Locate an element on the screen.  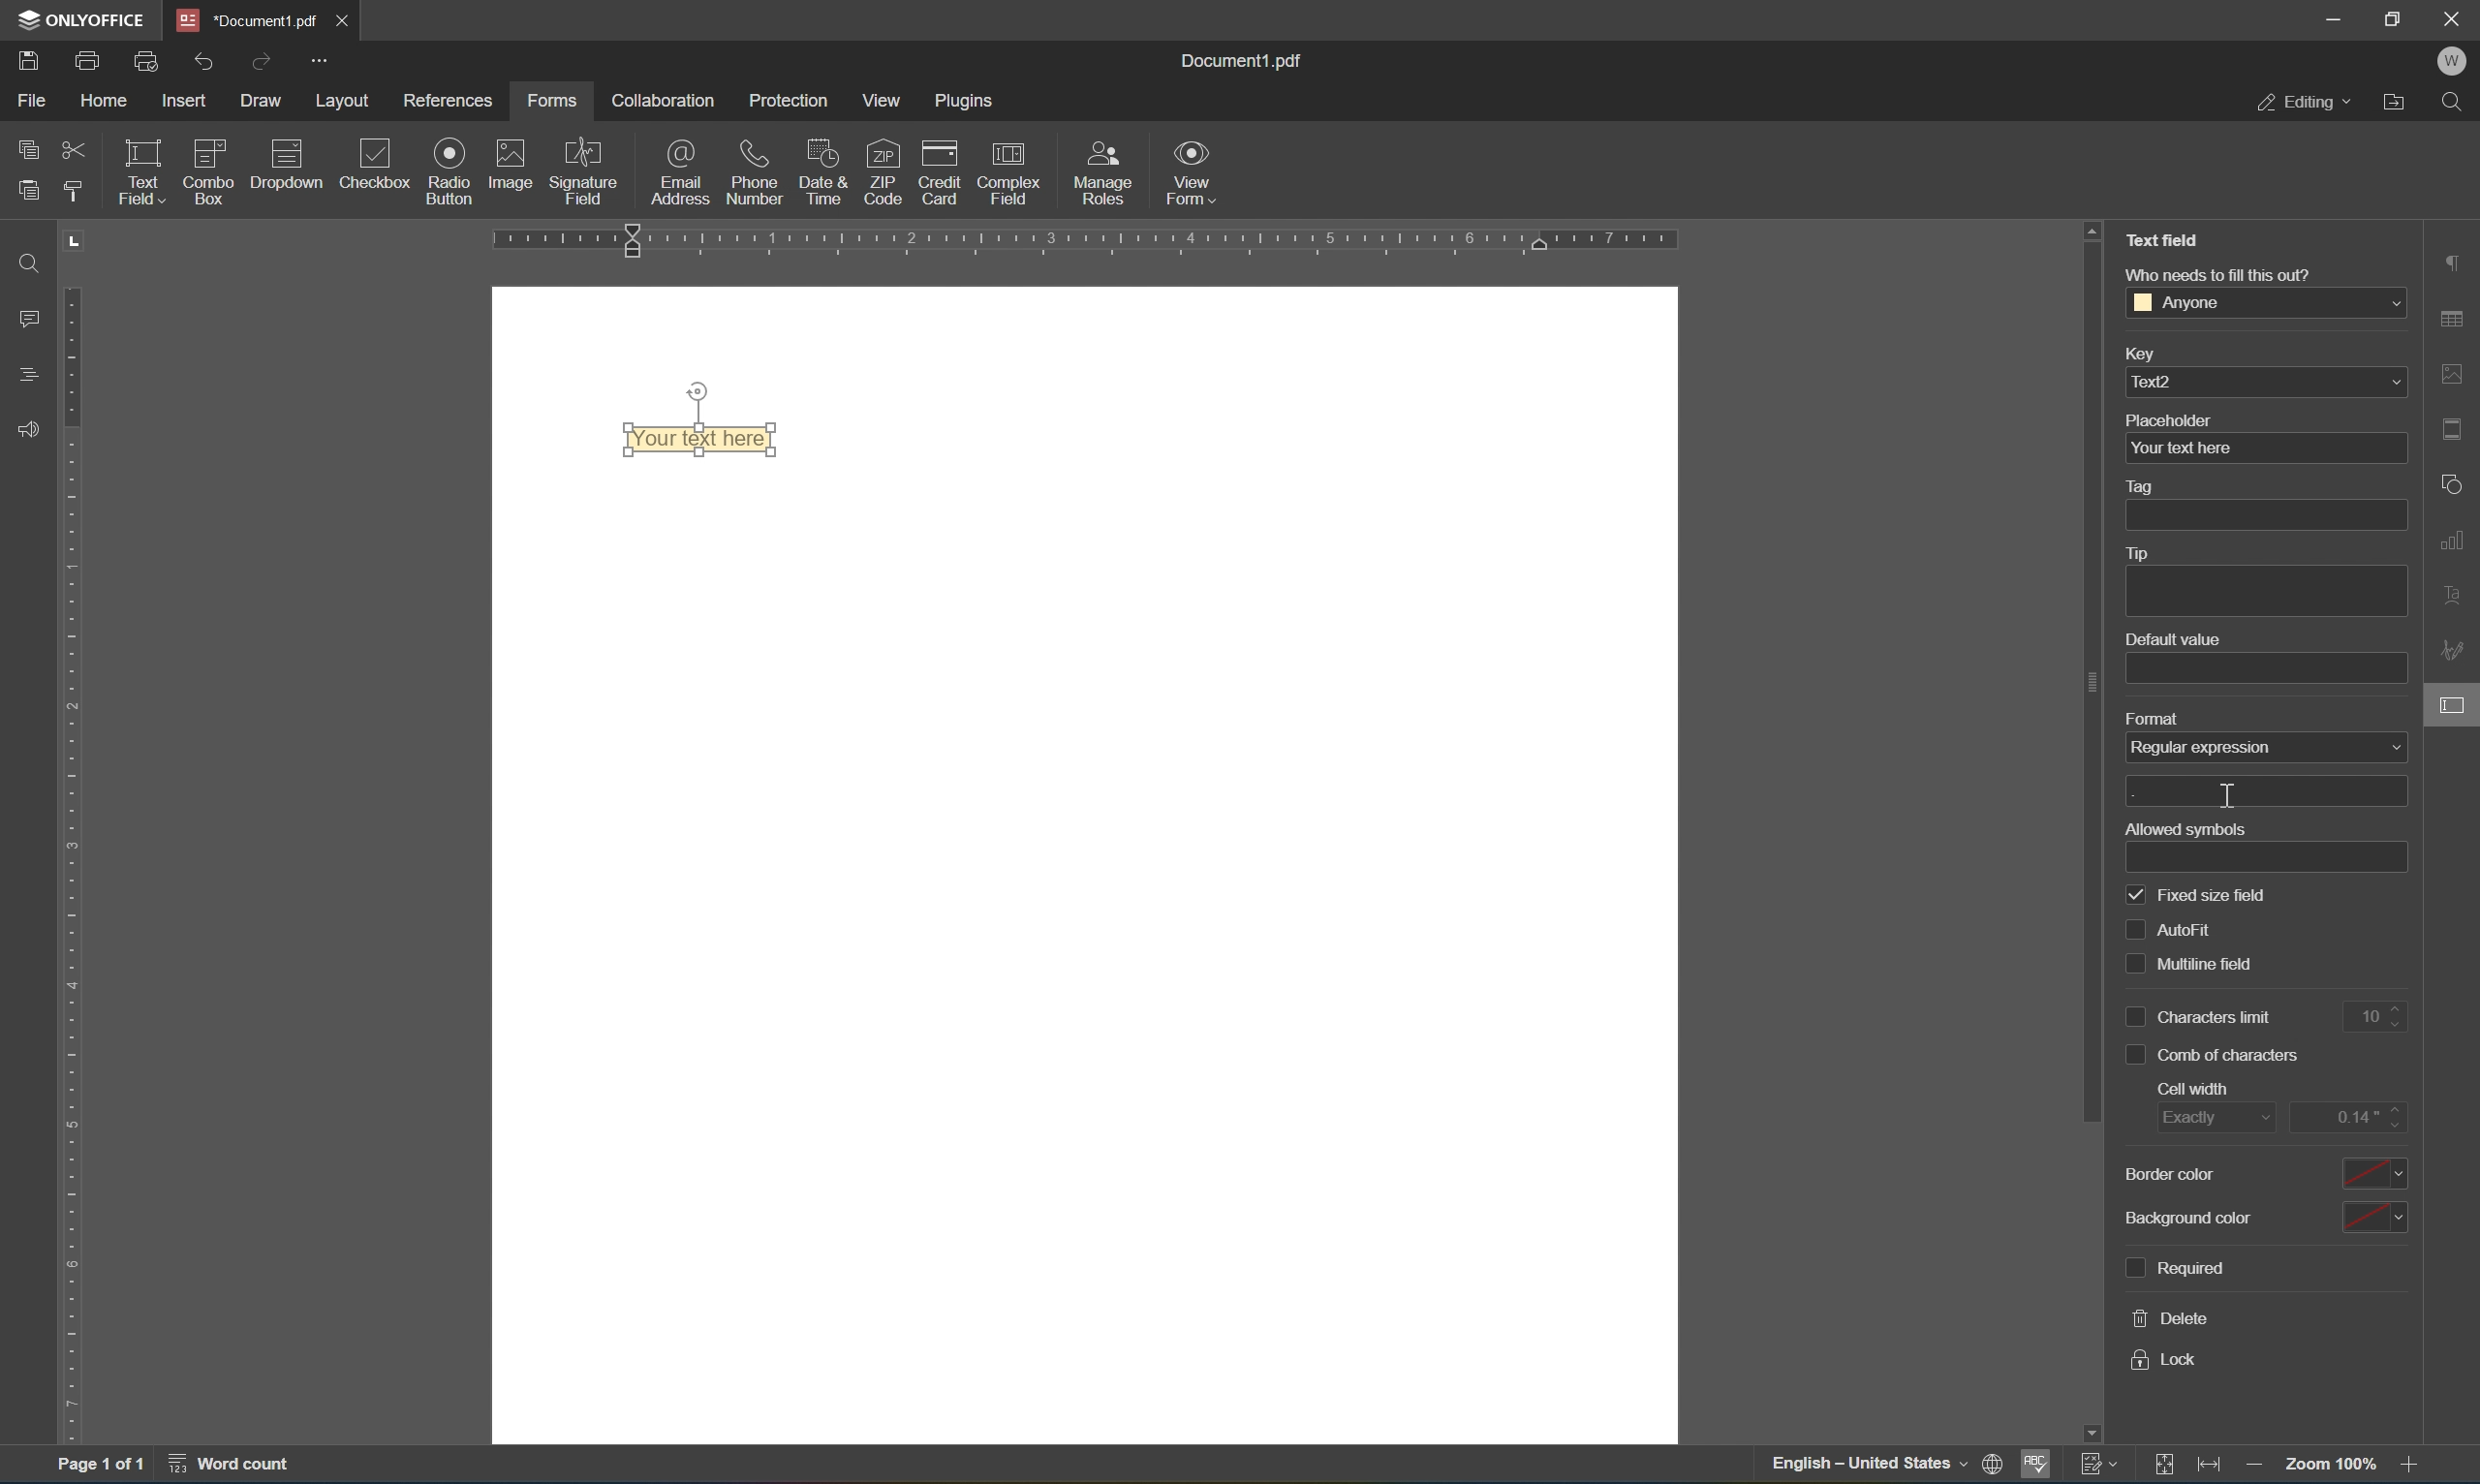
delete is located at coordinates (2169, 1319).